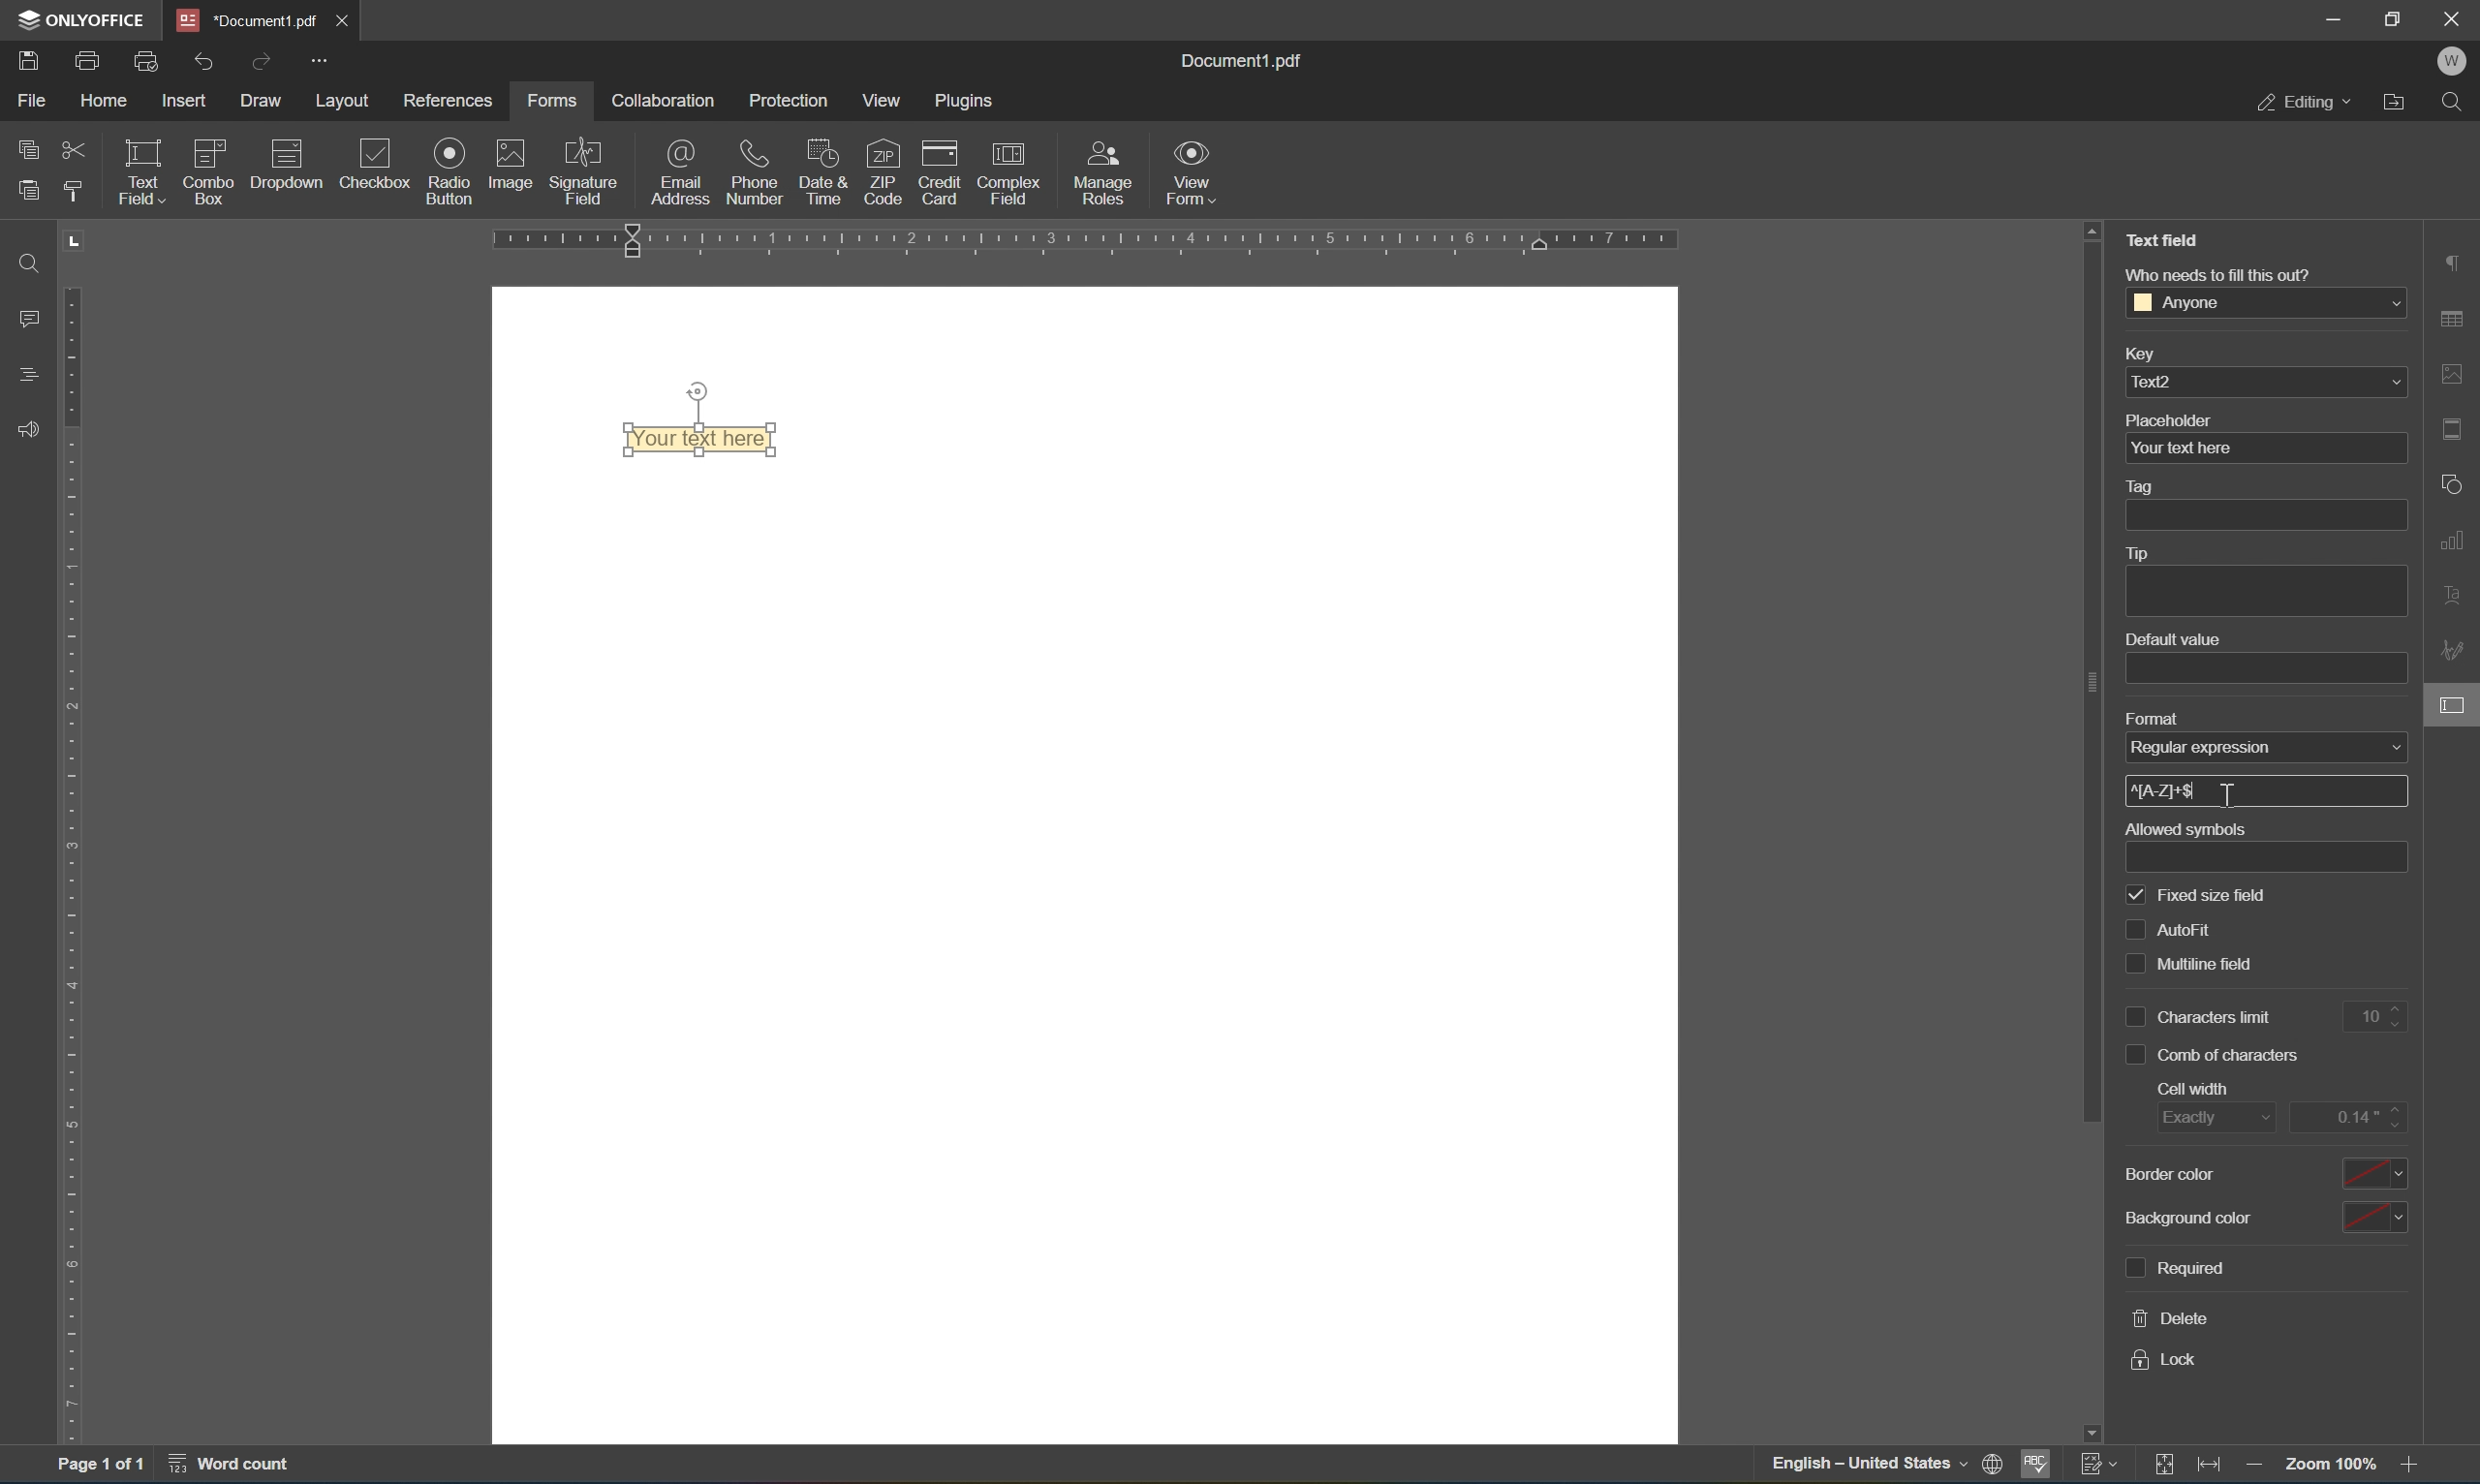  Describe the element at coordinates (2263, 302) in the screenshot. I see `anyone` at that location.